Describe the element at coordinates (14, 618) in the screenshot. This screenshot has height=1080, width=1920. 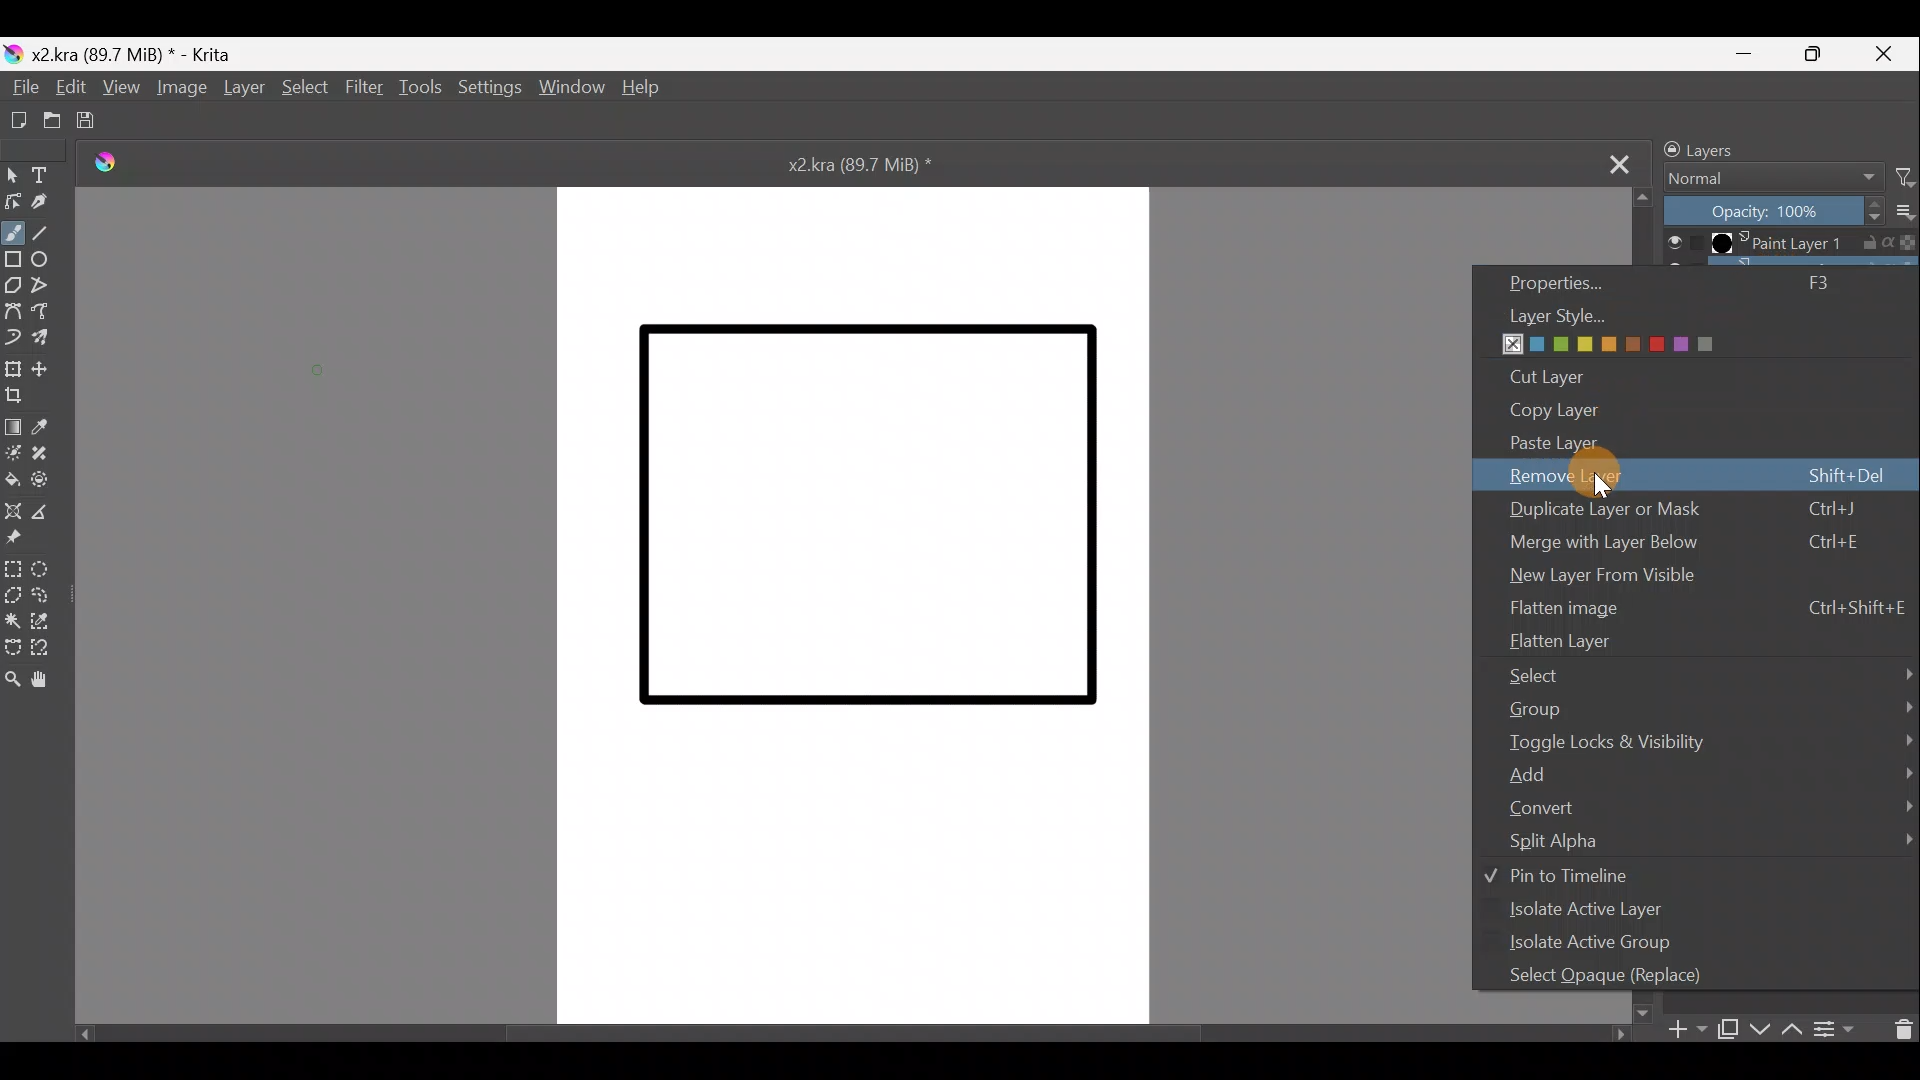
I see `Contiguous selection tool` at that location.